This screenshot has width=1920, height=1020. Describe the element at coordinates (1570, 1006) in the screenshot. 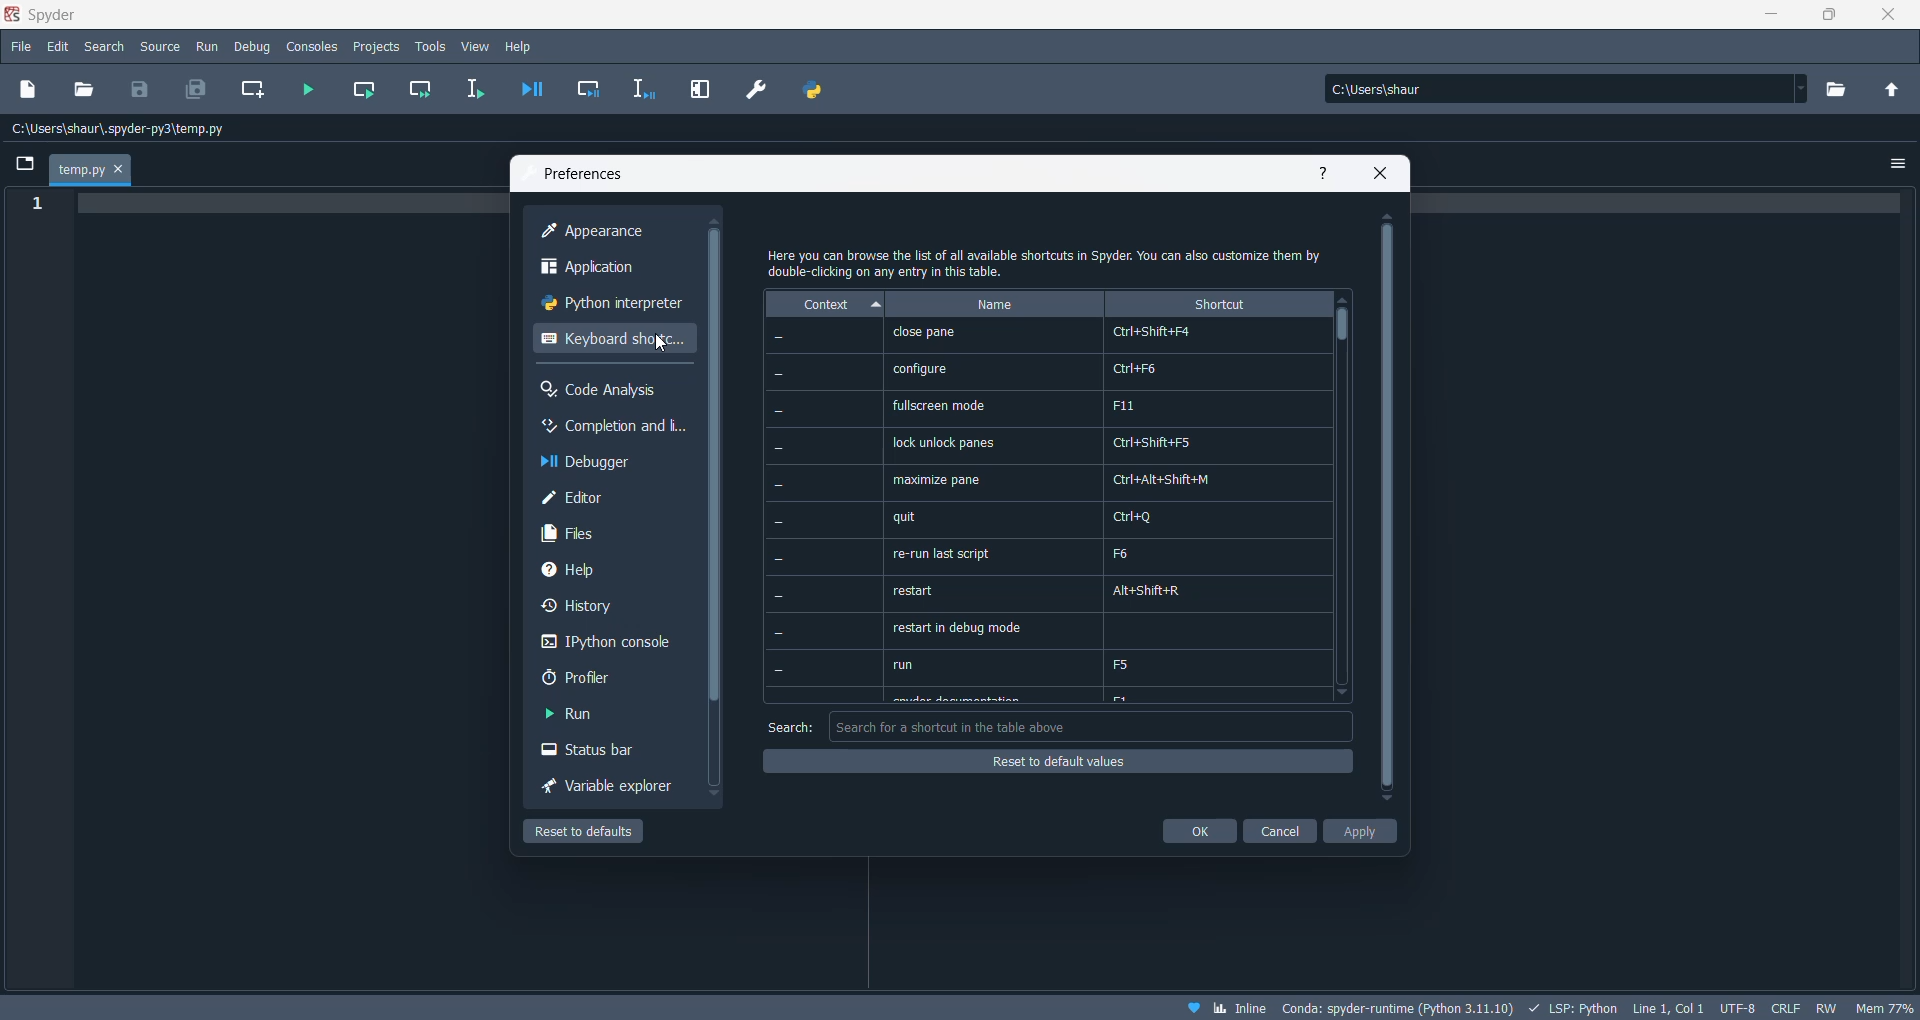

I see `script` at that location.